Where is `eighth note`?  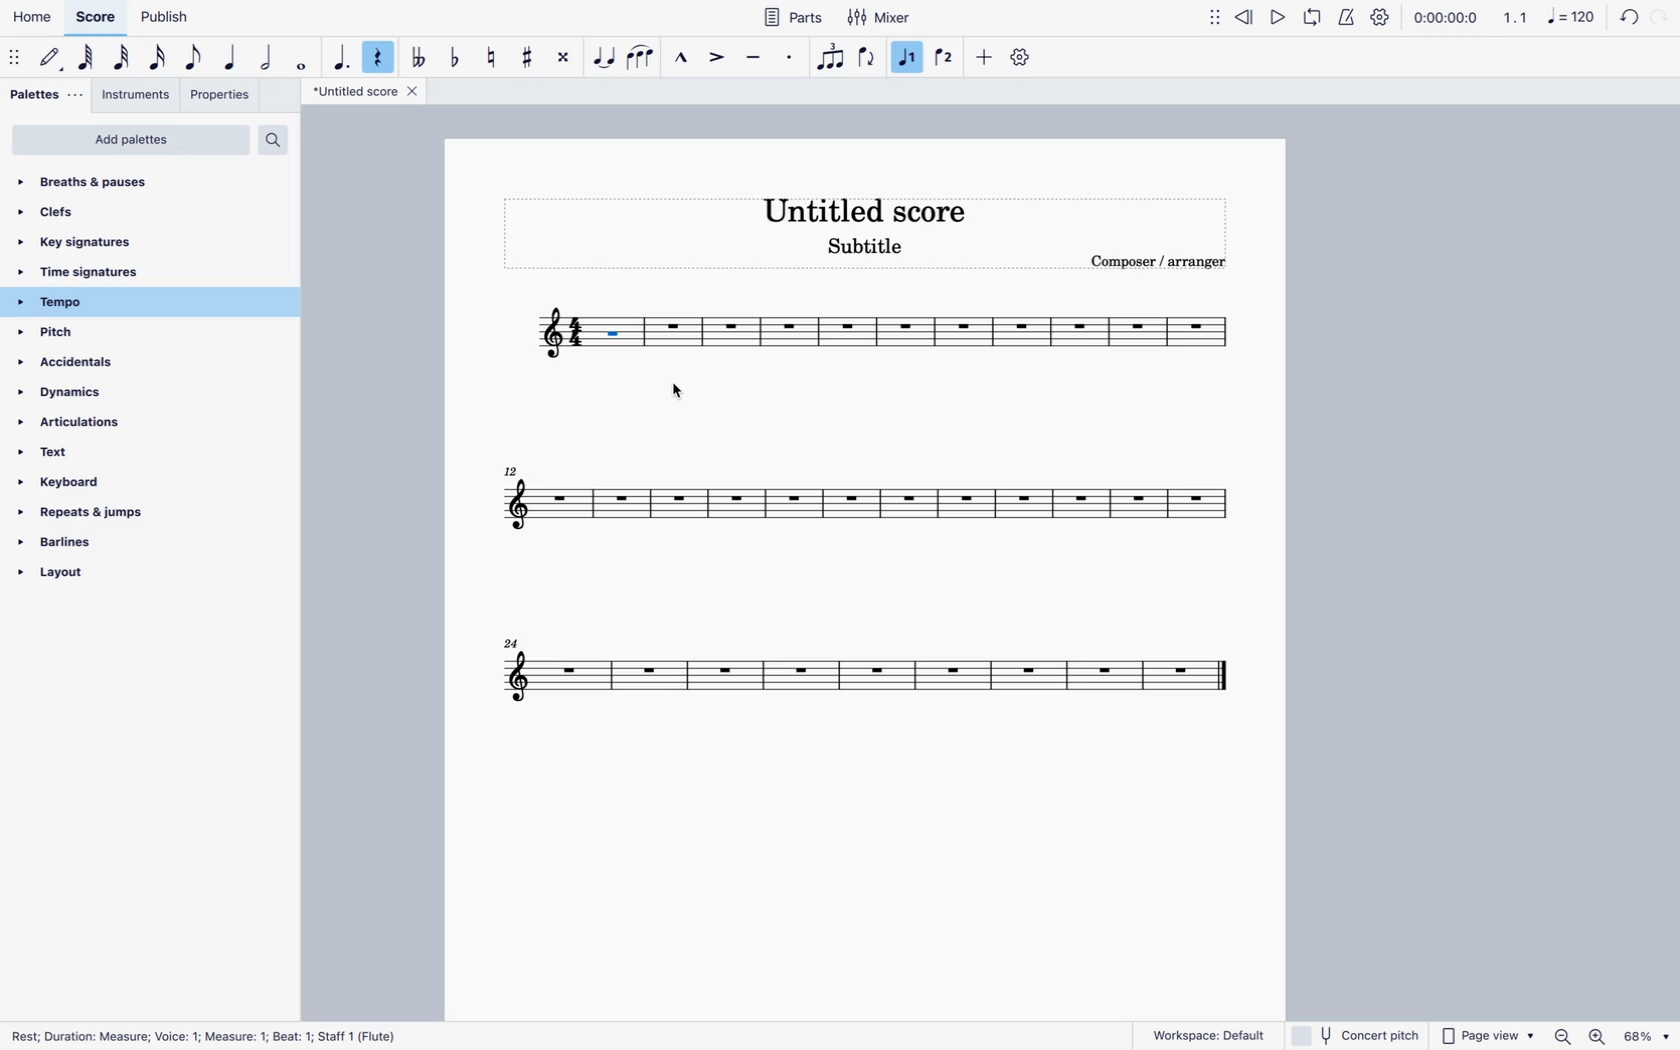
eighth note is located at coordinates (196, 56).